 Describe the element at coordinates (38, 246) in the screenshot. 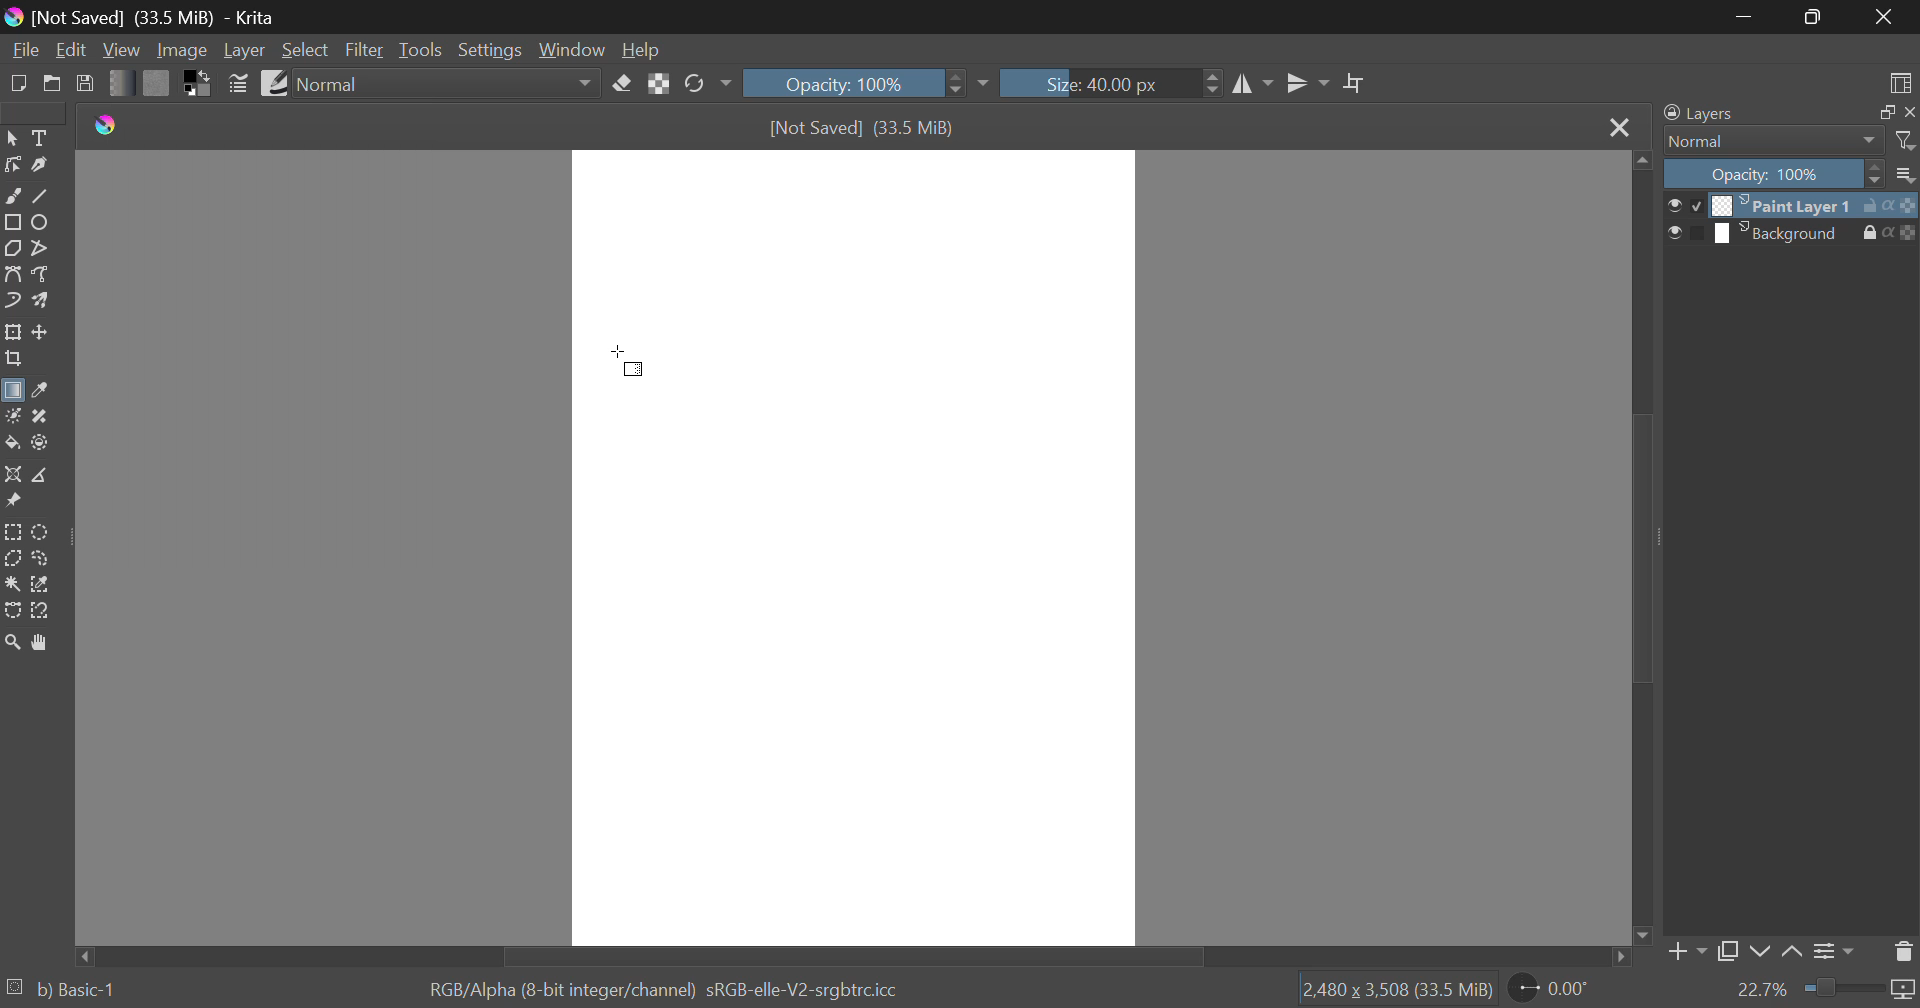

I see `Polyline` at that location.